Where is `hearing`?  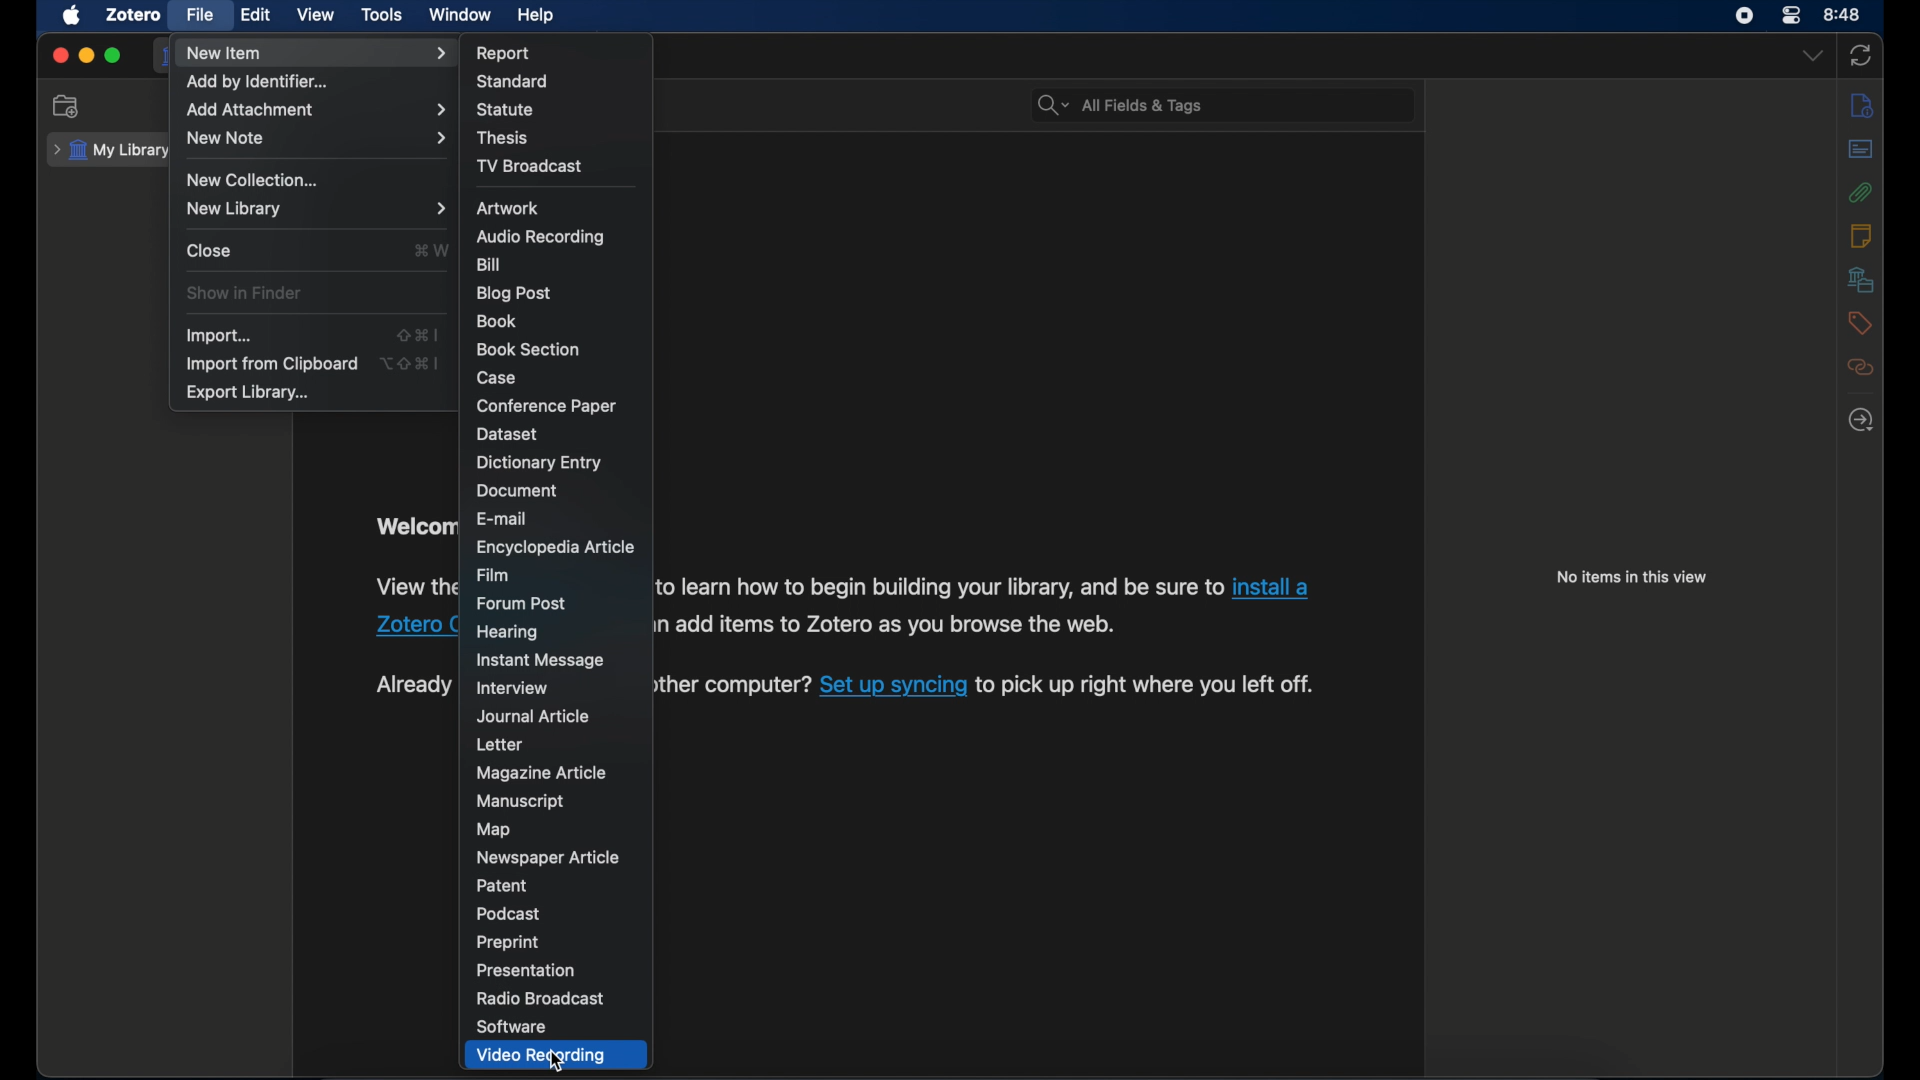
hearing is located at coordinates (508, 633).